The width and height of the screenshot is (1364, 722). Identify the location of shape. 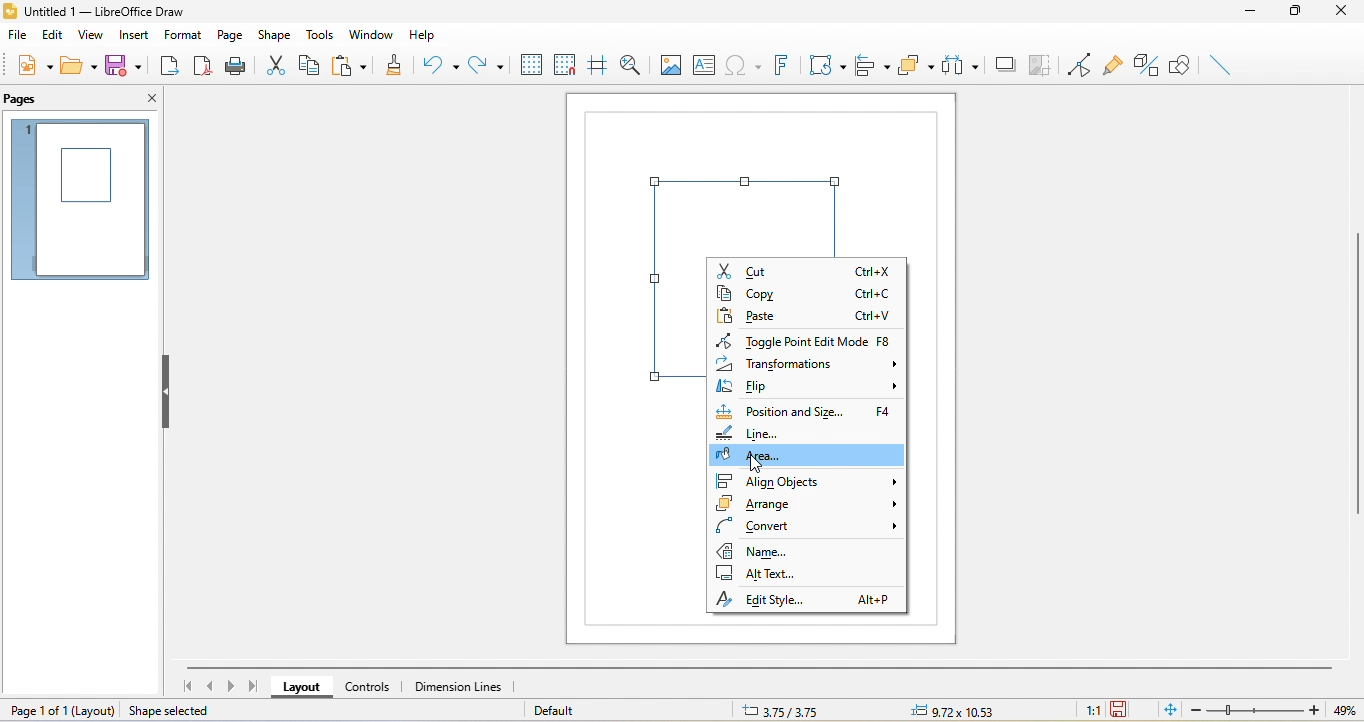
(275, 34).